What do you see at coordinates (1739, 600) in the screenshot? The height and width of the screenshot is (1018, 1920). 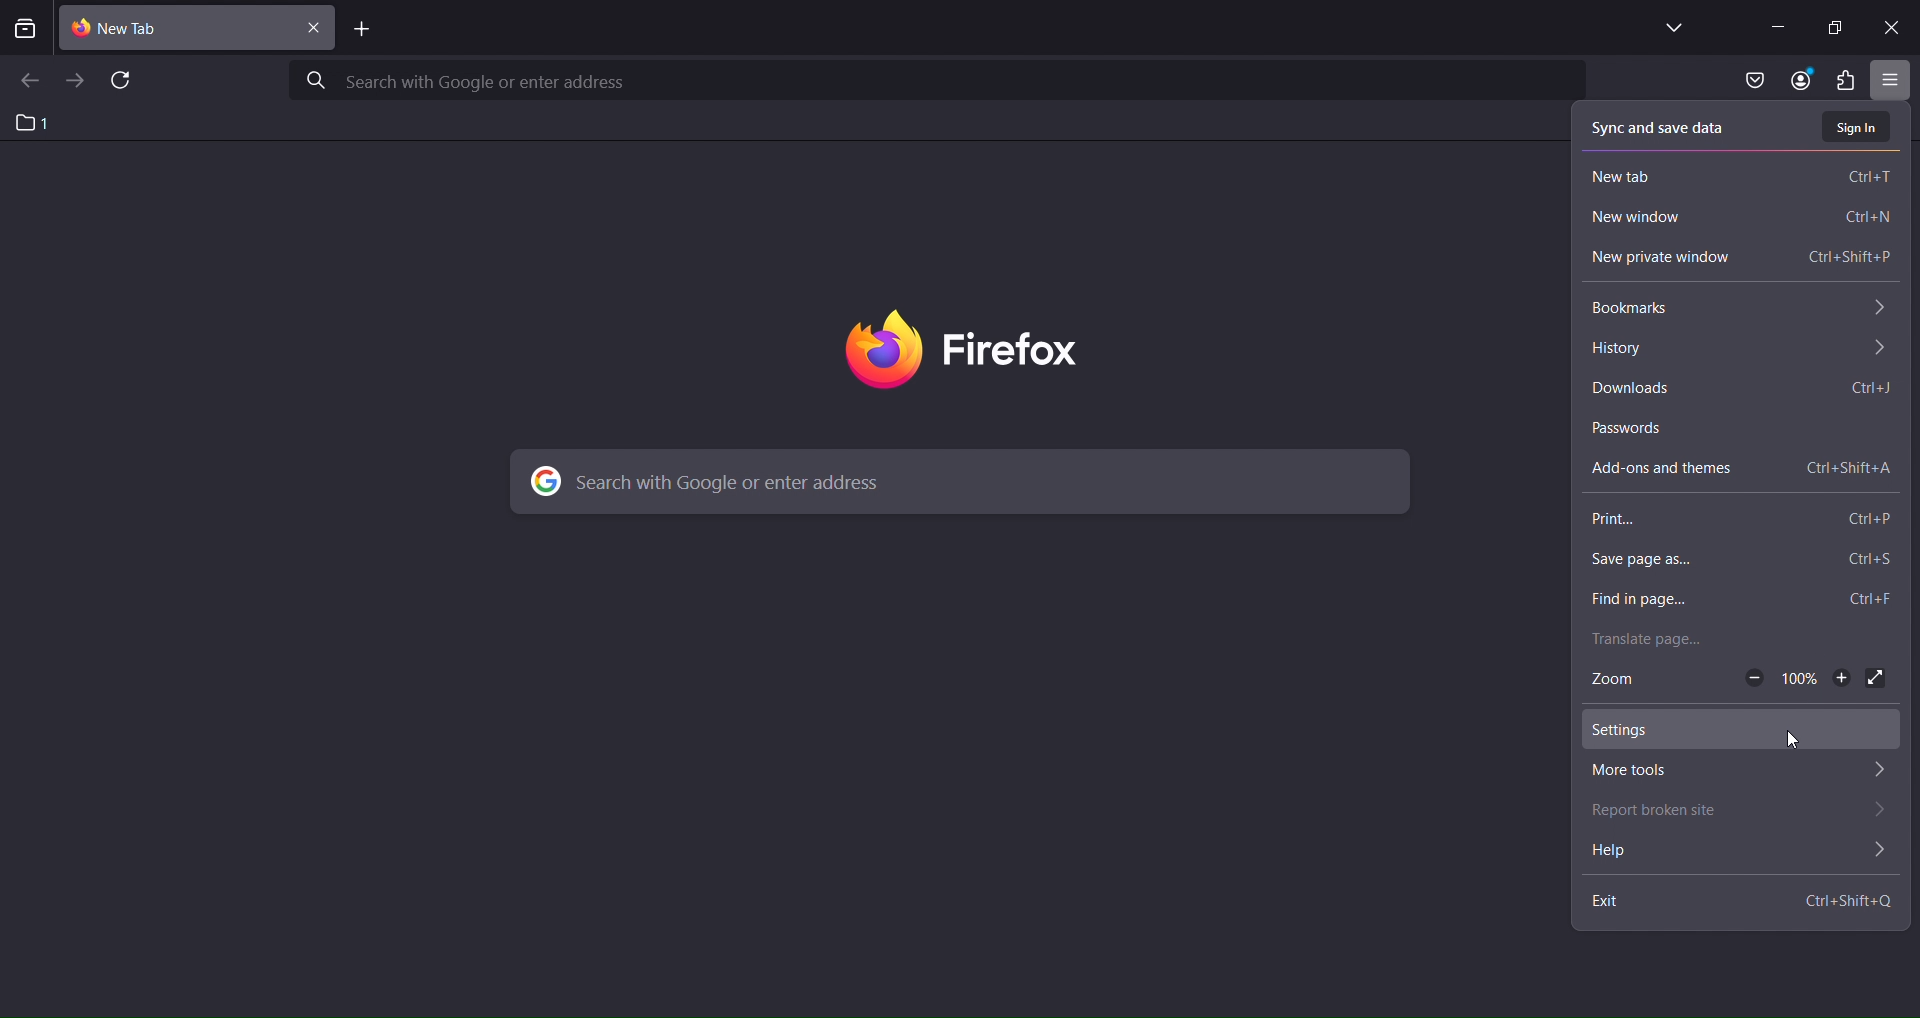 I see `find in page` at bounding box center [1739, 600].